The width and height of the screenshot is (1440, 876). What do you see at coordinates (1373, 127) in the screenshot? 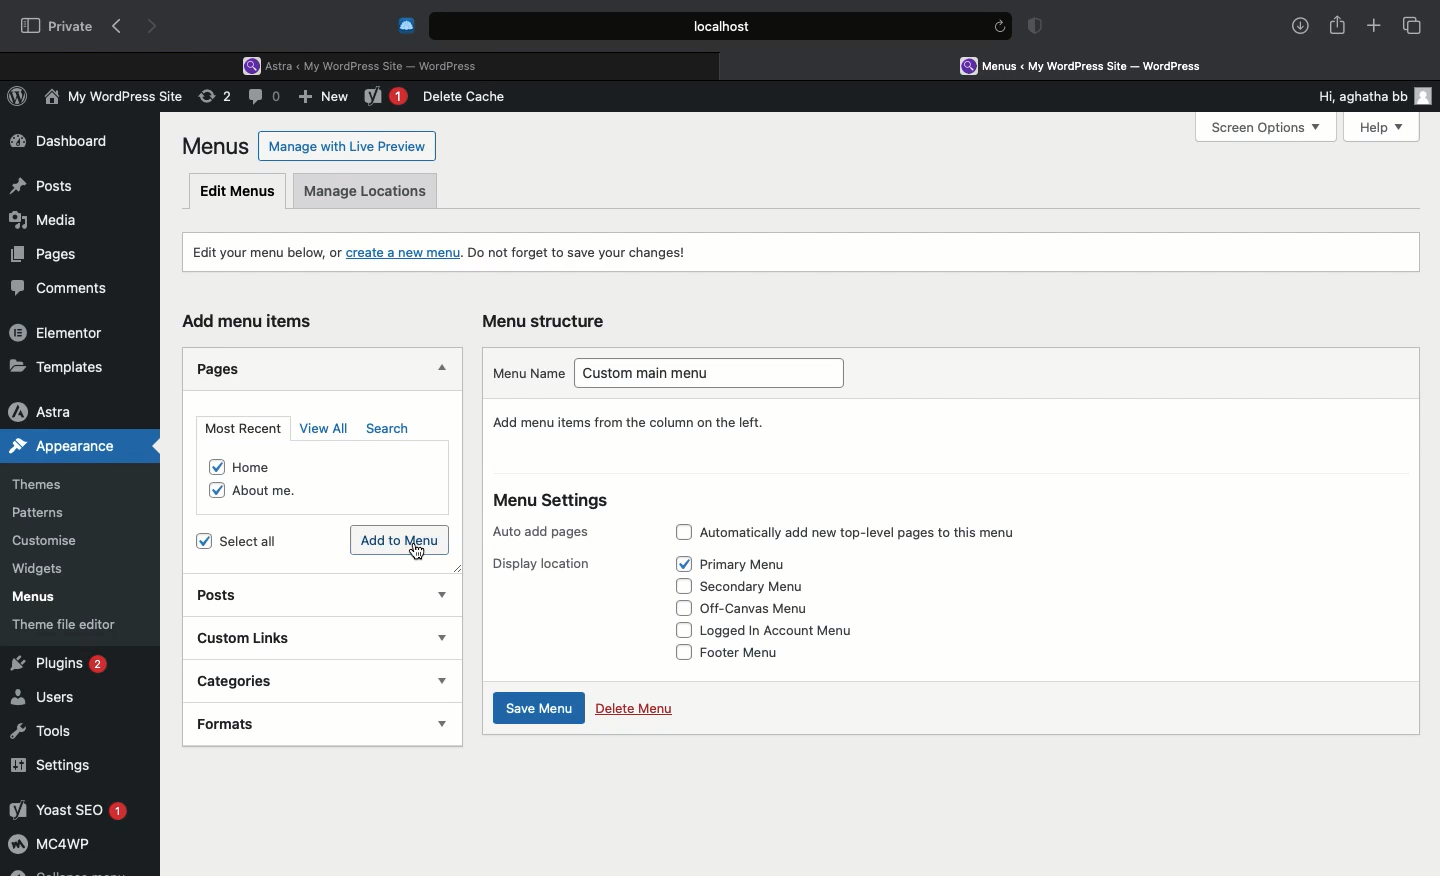
I see `Help` at bounding box center [1373, 127].